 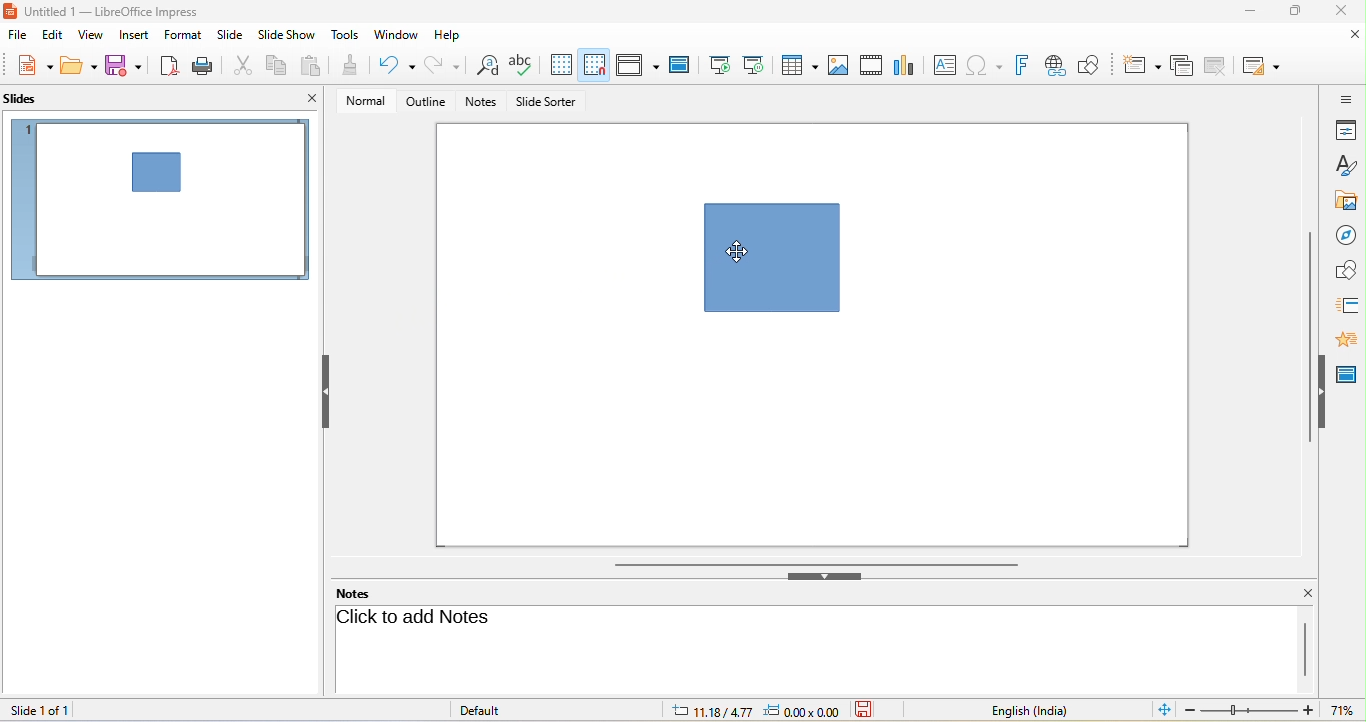 What do you see at coordinates (160, 201) in the screenshot?
I see `slide 1` at bounding box center [160, 201].